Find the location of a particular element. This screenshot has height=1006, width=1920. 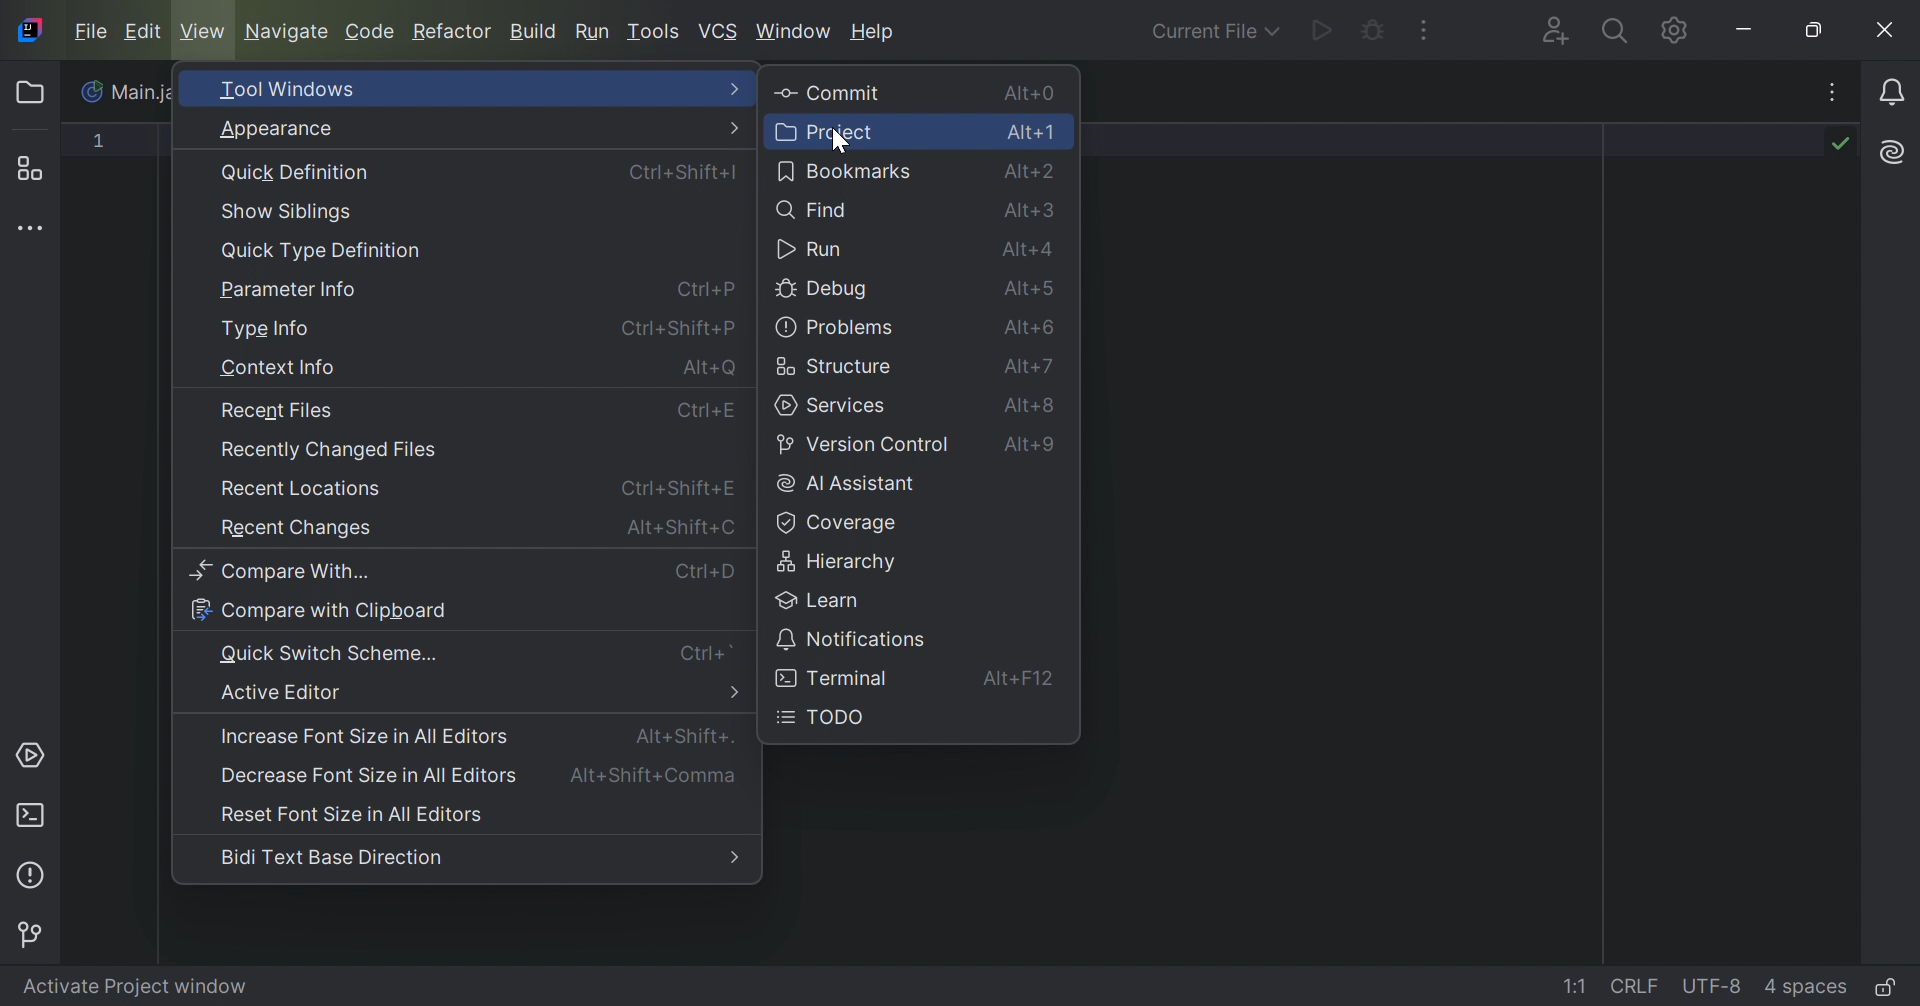

AI Assistant is located at coordinates (1889, 152).